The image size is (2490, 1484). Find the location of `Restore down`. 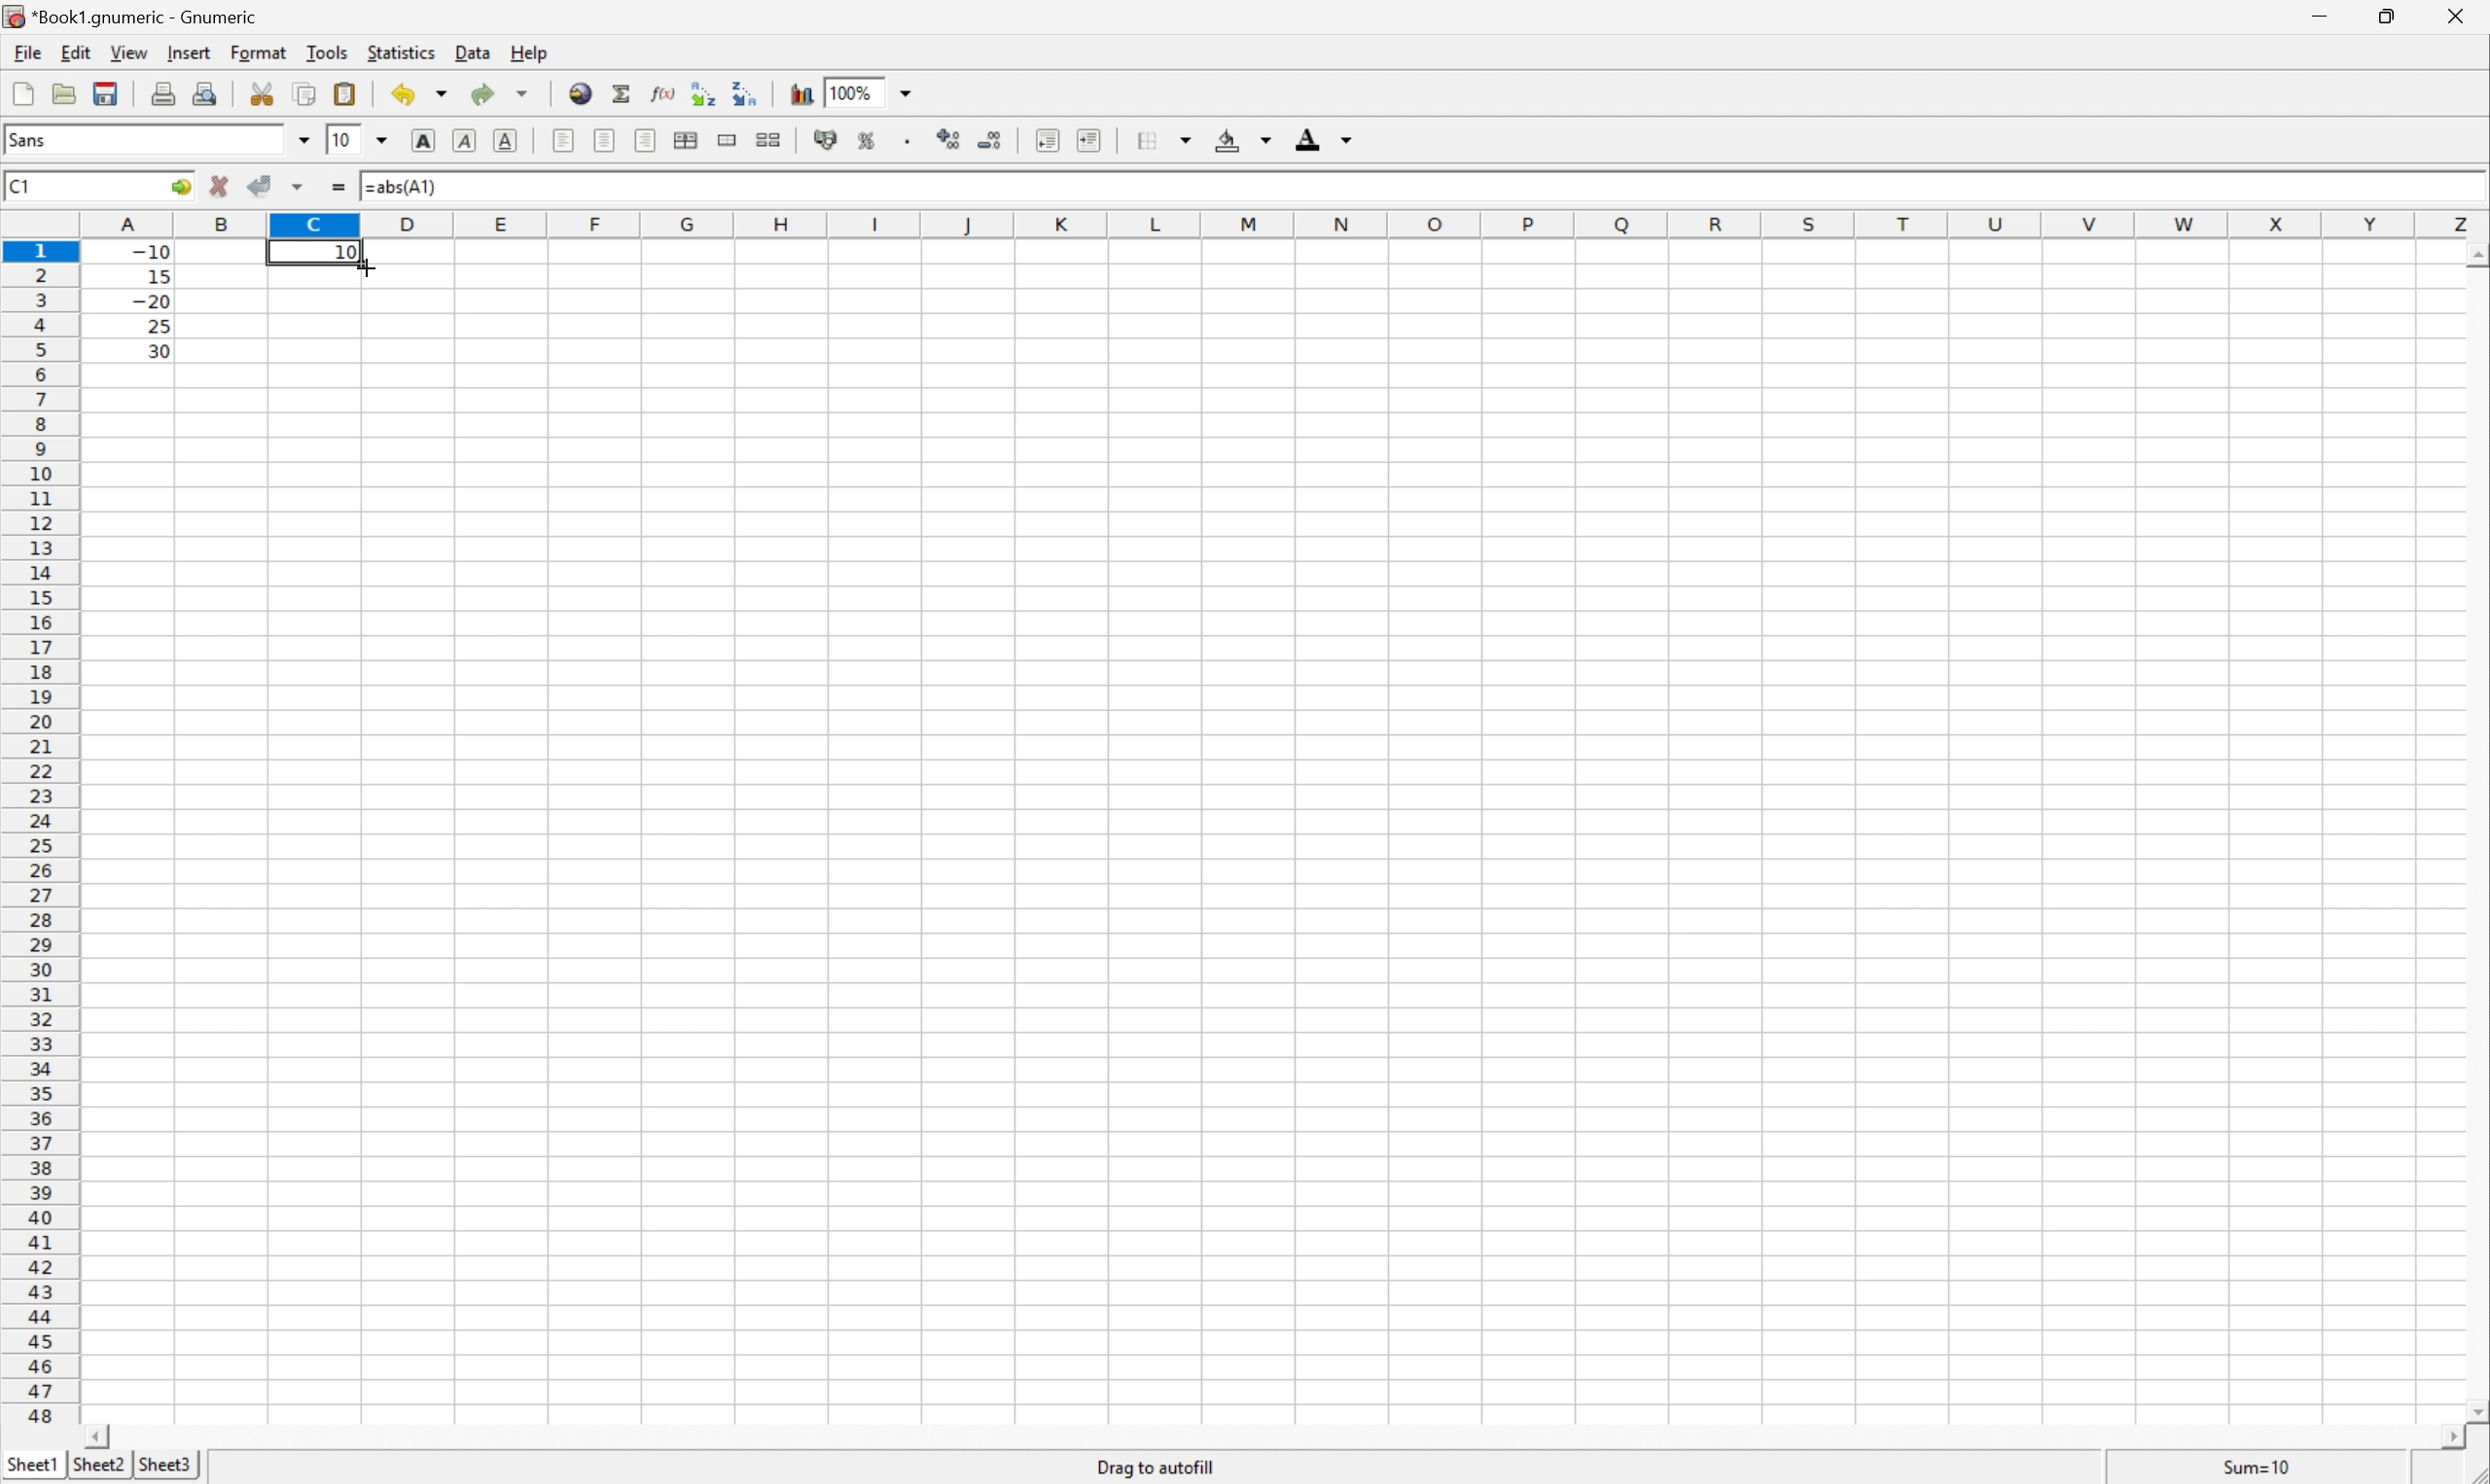

Restore down is located at coordinates (2383, 17).